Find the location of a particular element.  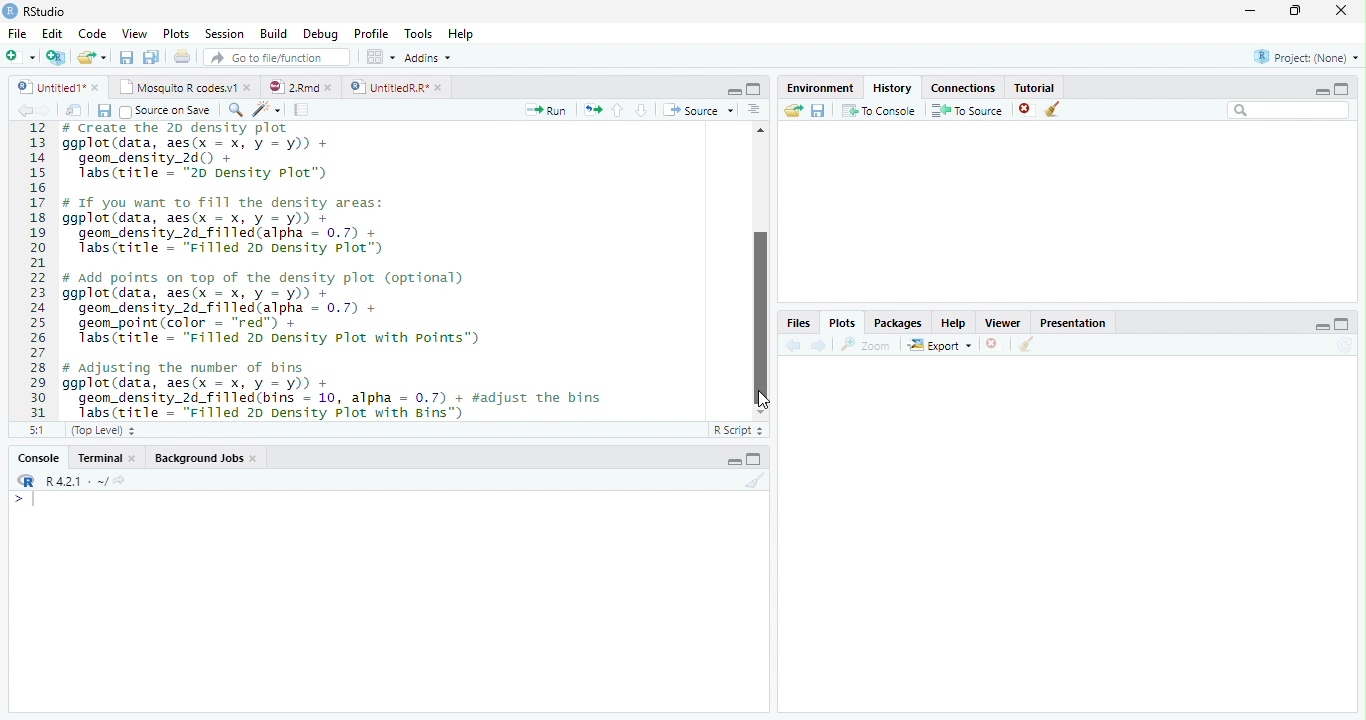

save current document is located at coordinates (125, 57).